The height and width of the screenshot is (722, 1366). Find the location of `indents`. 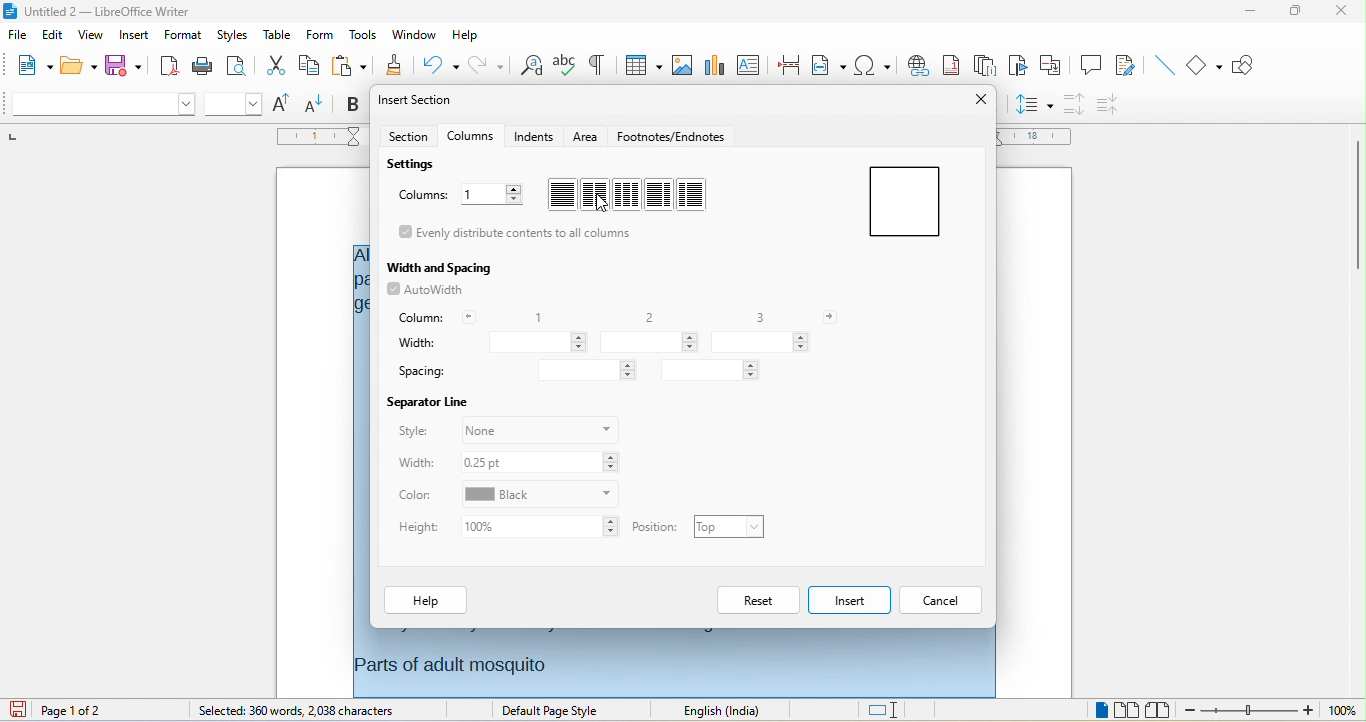

indents is located at coordinates (536, 137).